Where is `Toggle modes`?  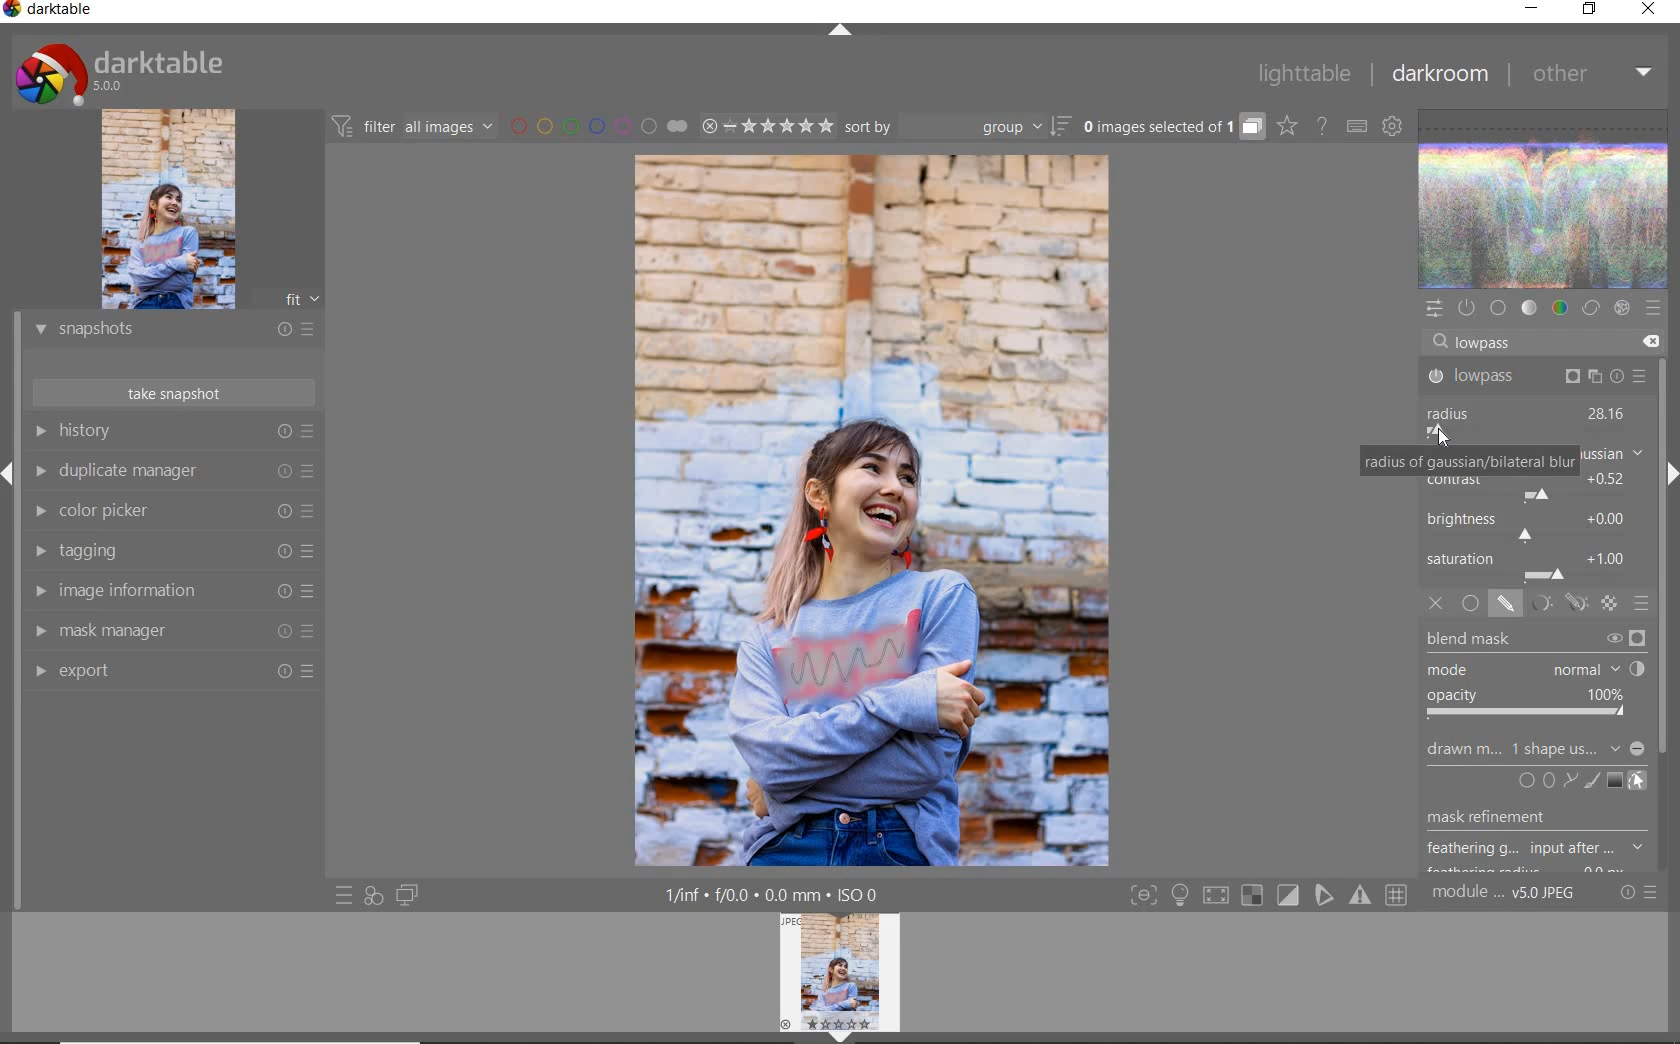
Toggle modes is located at coordinates (1267, 896).